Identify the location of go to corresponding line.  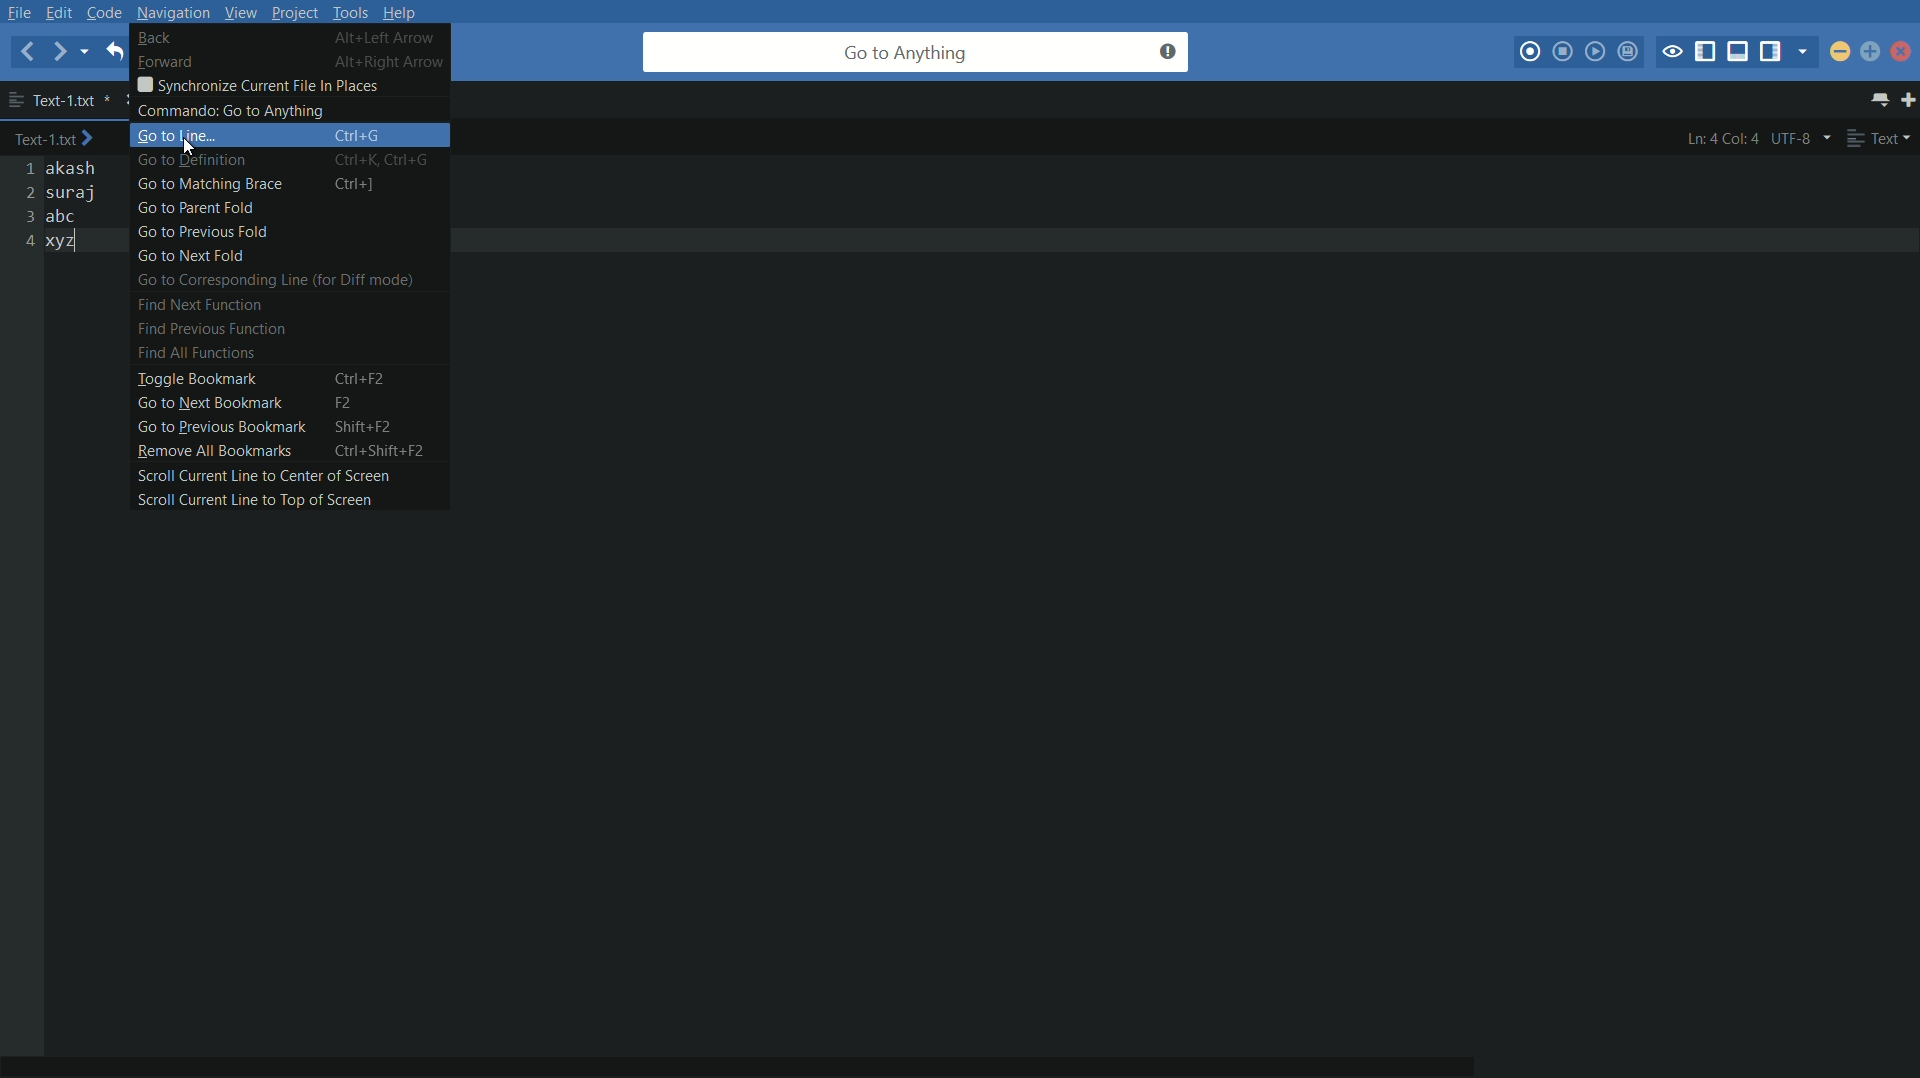
(272, 282).